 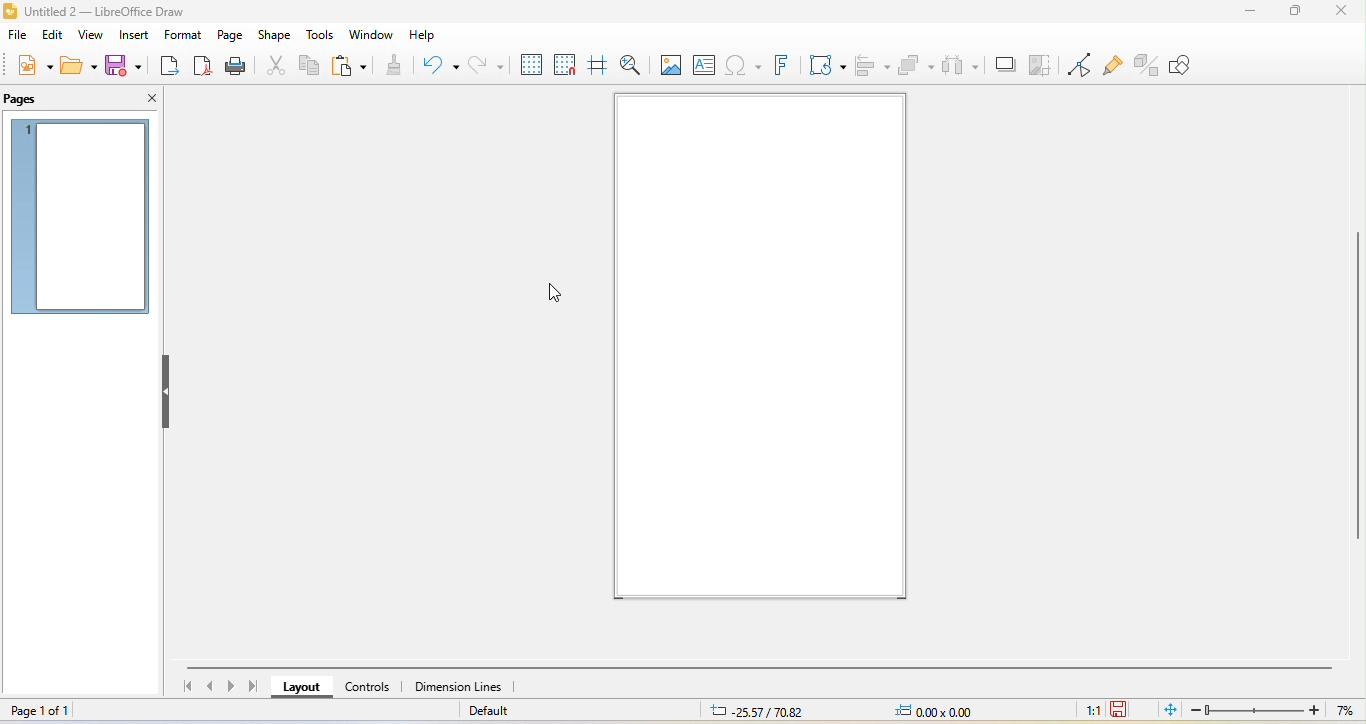 What do you see at coordinates (301, 691) in the screenshot?
I see `layout` at bounding box center [301, 691].